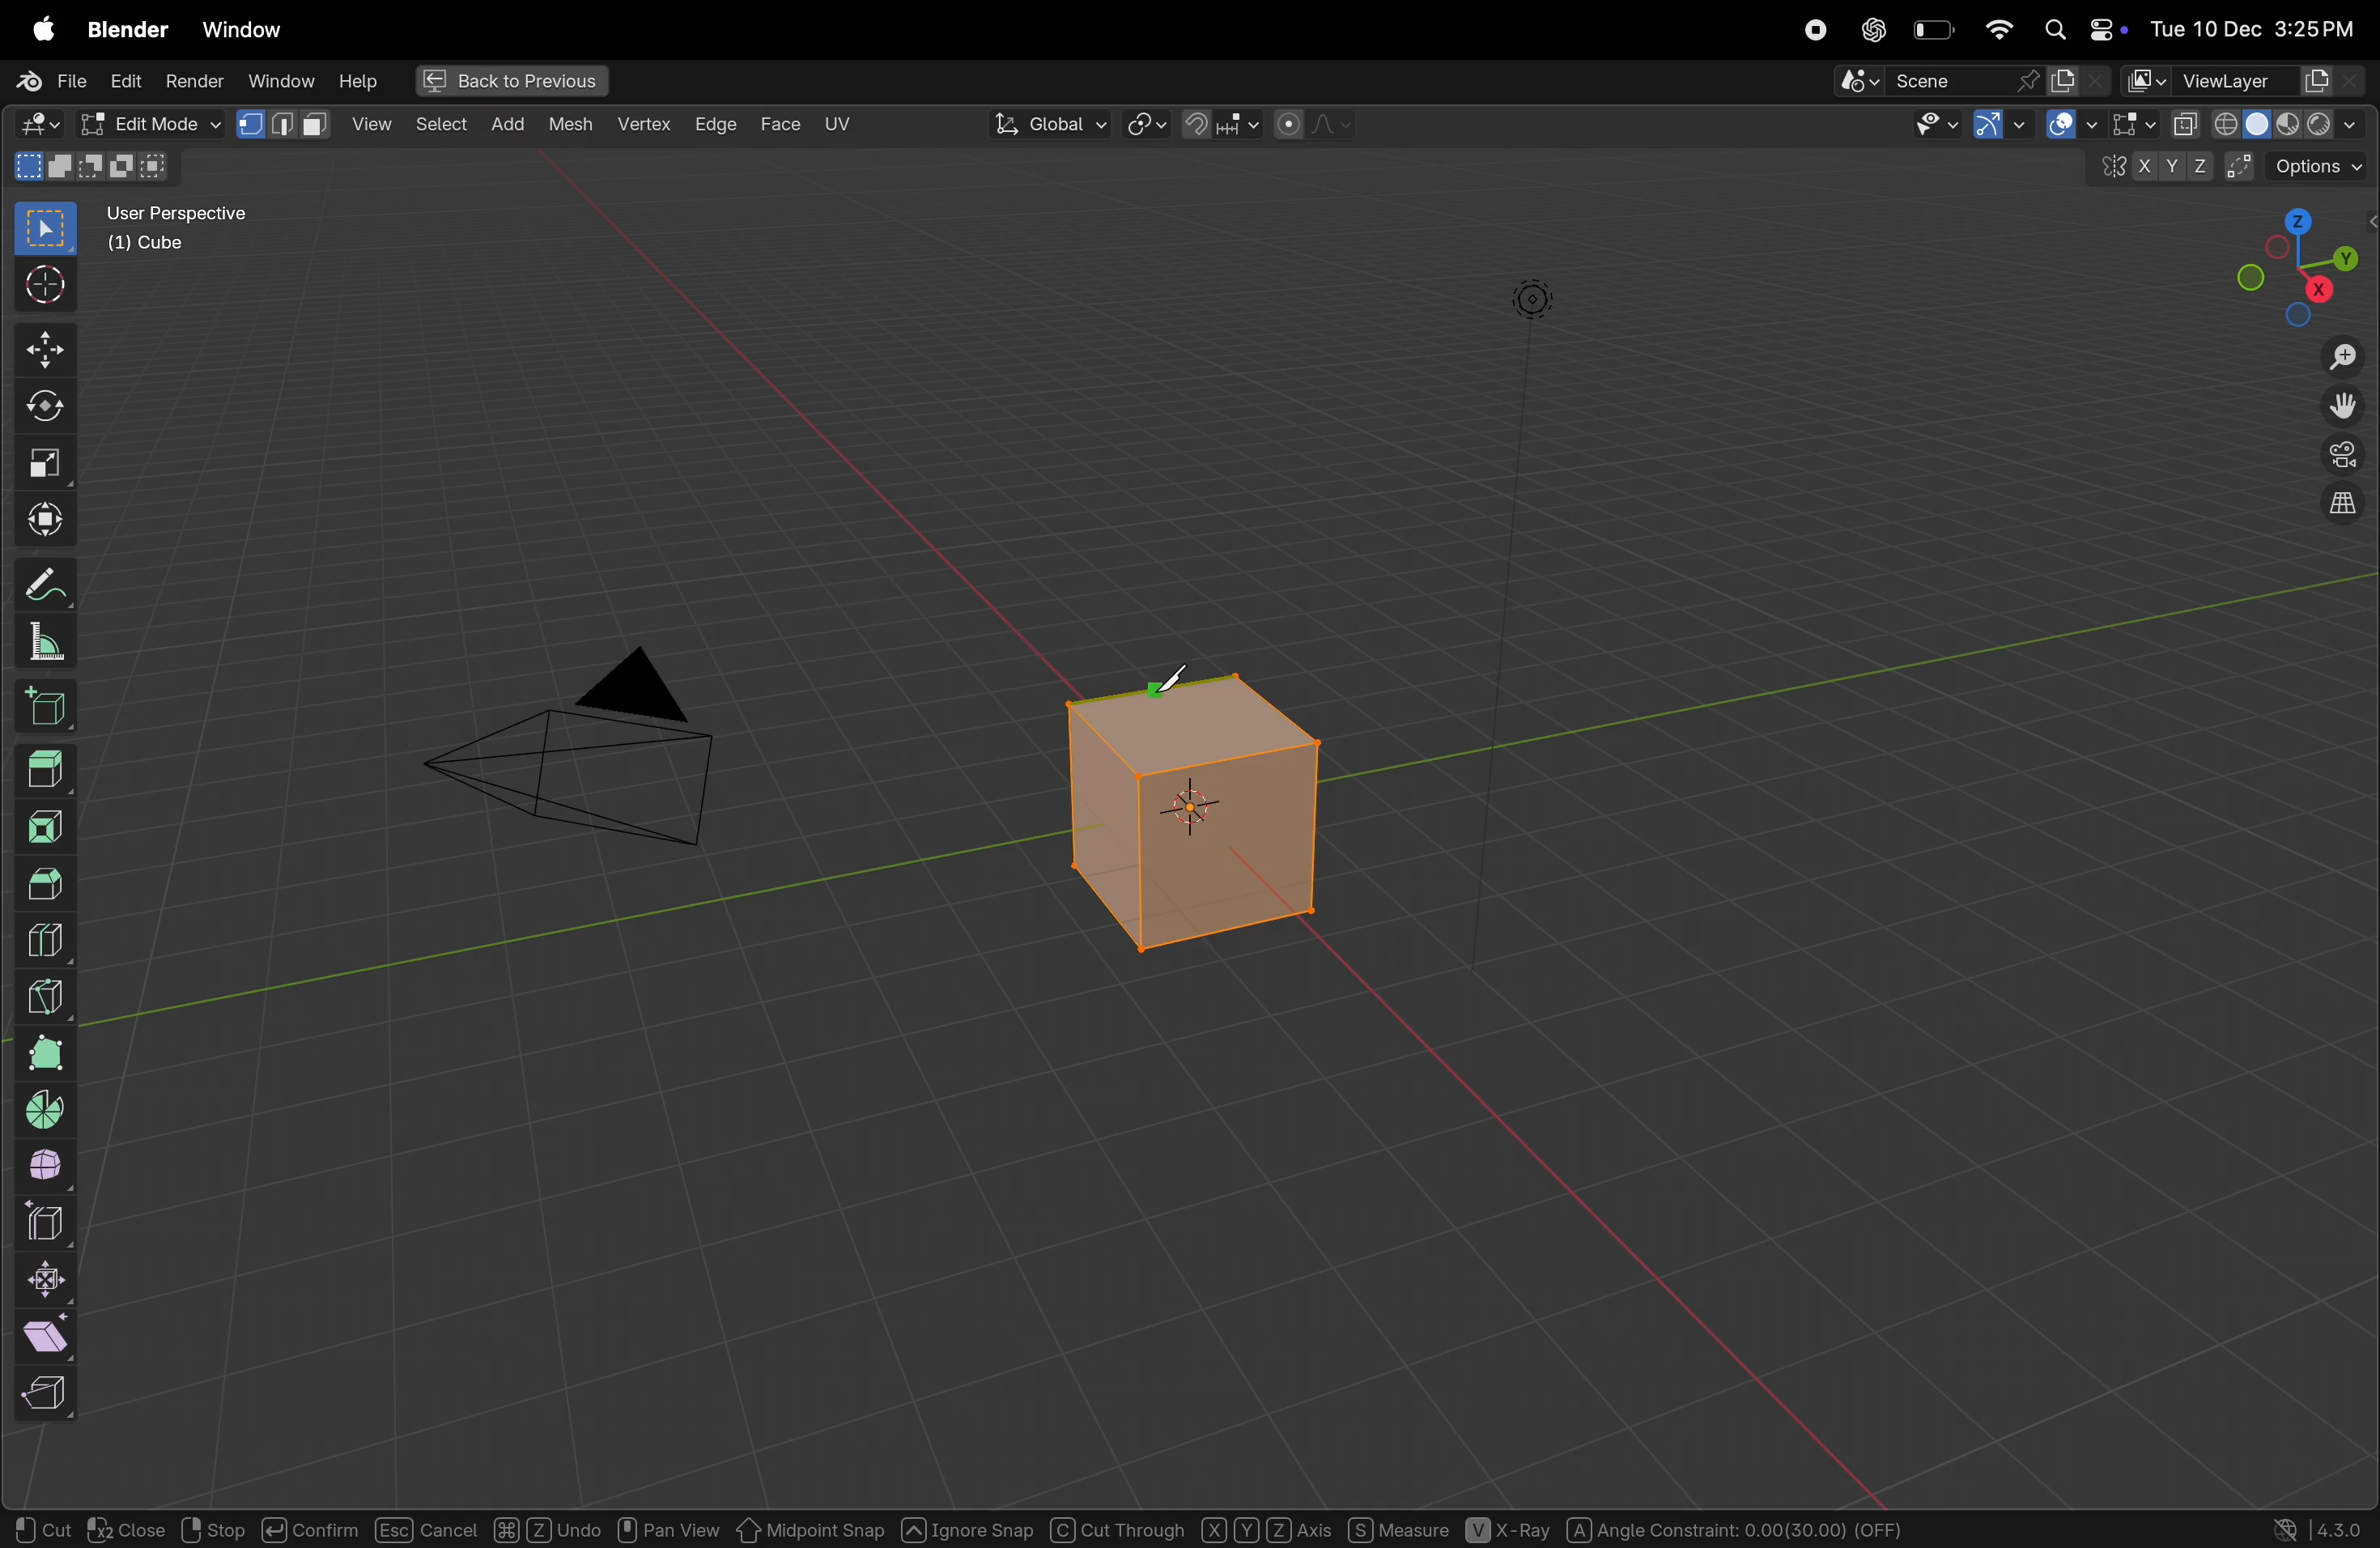  What do you see at coordinates (44, 1529) in the screenshot?
I see `Cut` at bounding box center [44, 1529].